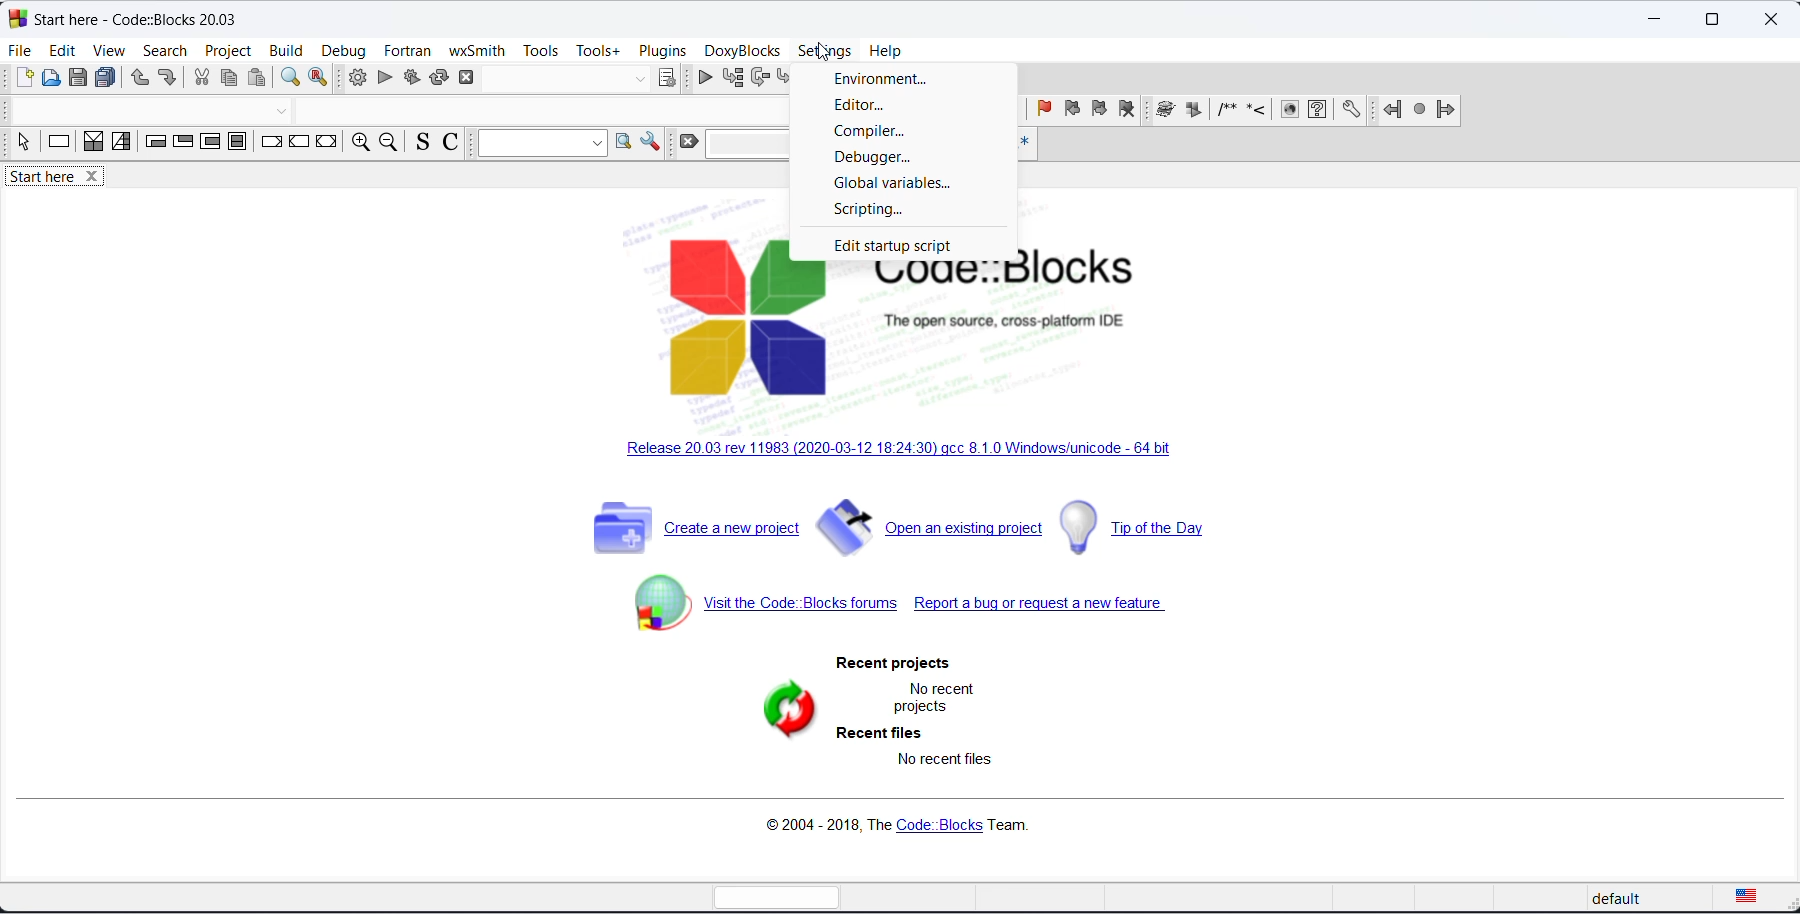  I want to click on copyright info, so click(903, 821).